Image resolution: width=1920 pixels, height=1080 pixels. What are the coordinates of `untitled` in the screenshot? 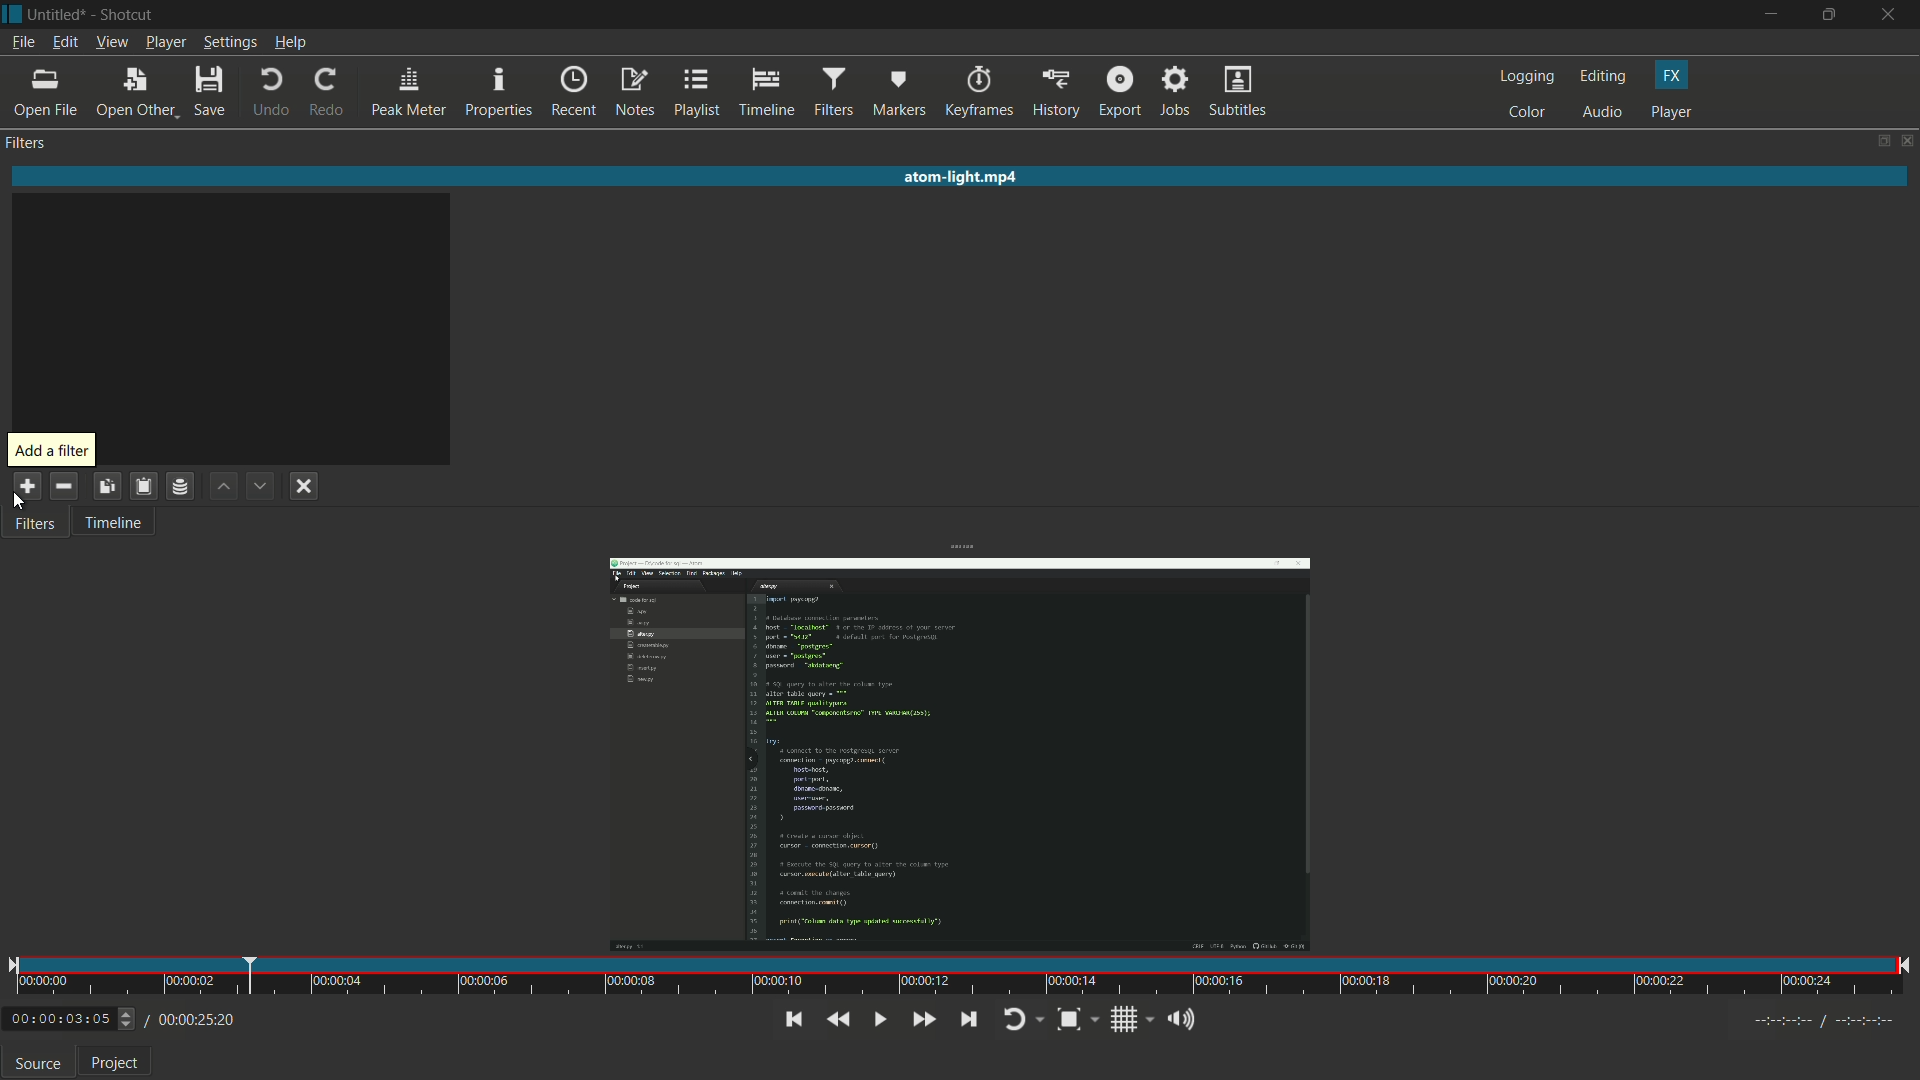 It's located at (58, 13).